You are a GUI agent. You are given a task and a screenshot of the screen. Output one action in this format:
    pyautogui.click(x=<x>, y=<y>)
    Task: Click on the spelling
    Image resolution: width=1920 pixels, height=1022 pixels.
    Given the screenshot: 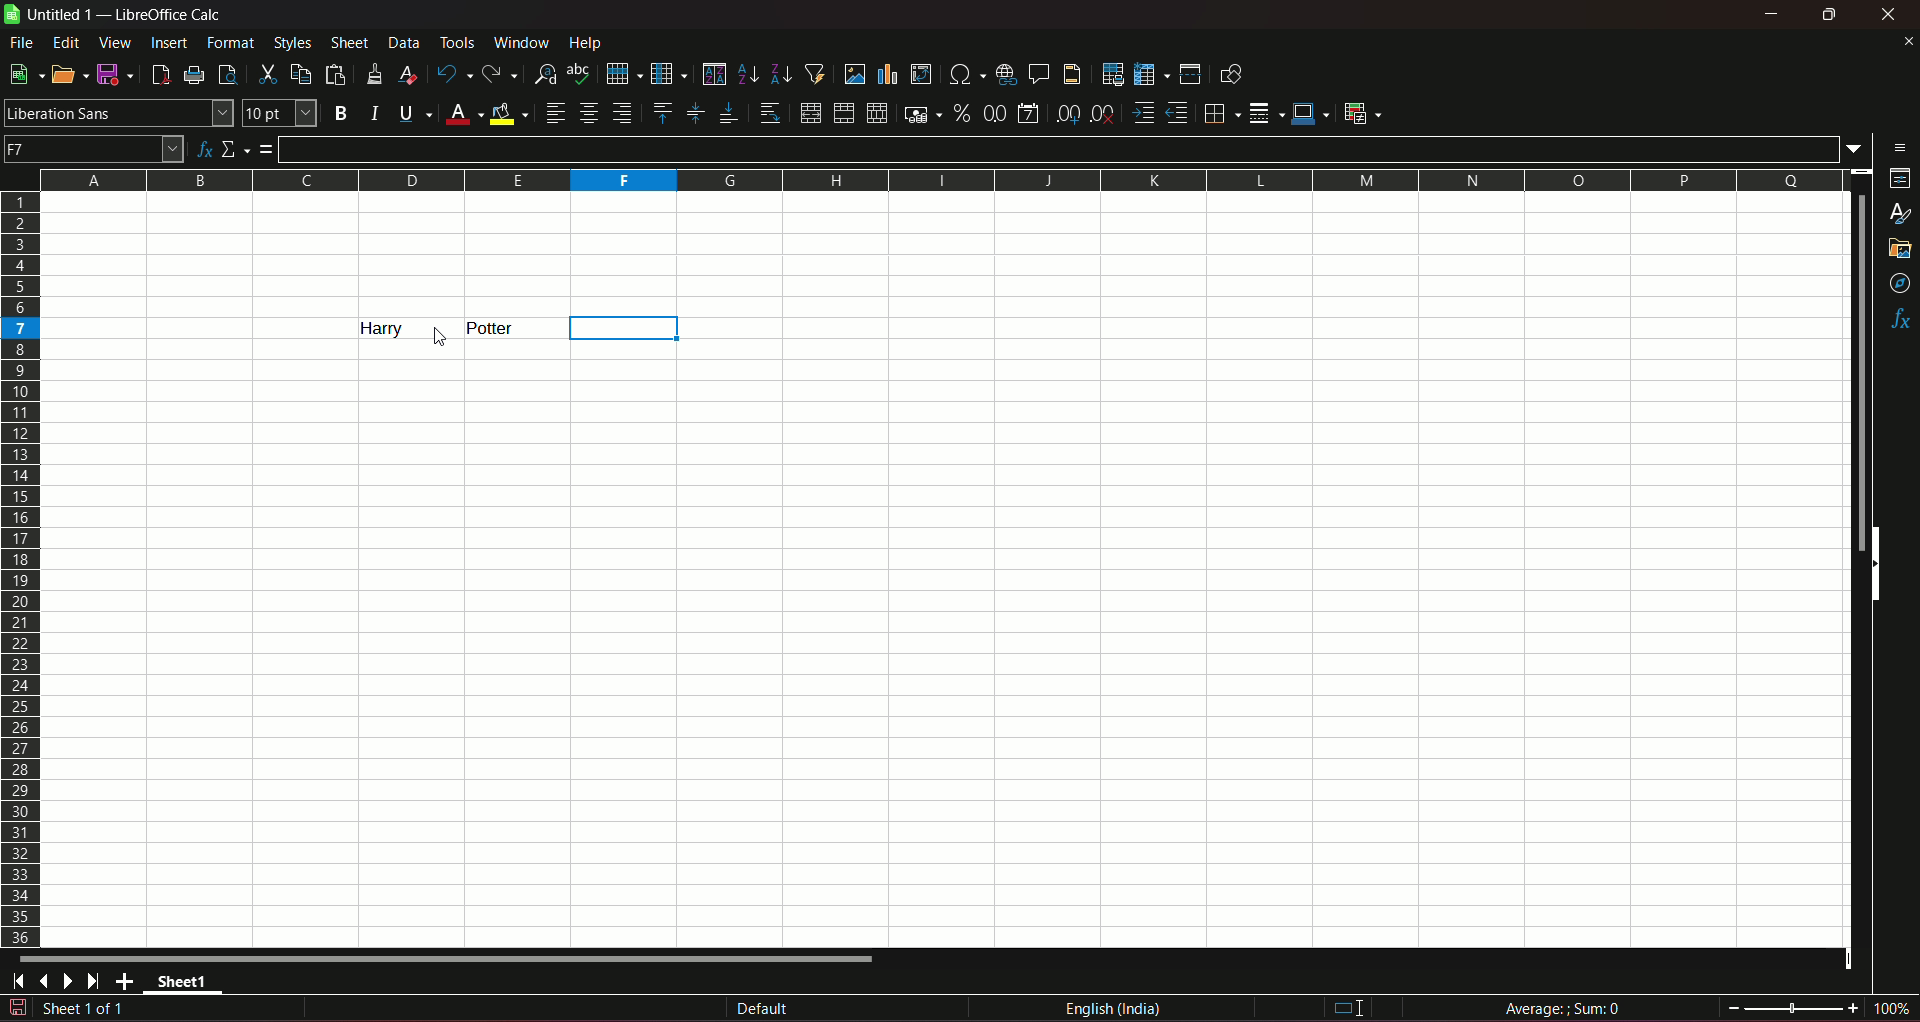 What is the action you would take?
    pyautogui.click(x=580, y=74)
    